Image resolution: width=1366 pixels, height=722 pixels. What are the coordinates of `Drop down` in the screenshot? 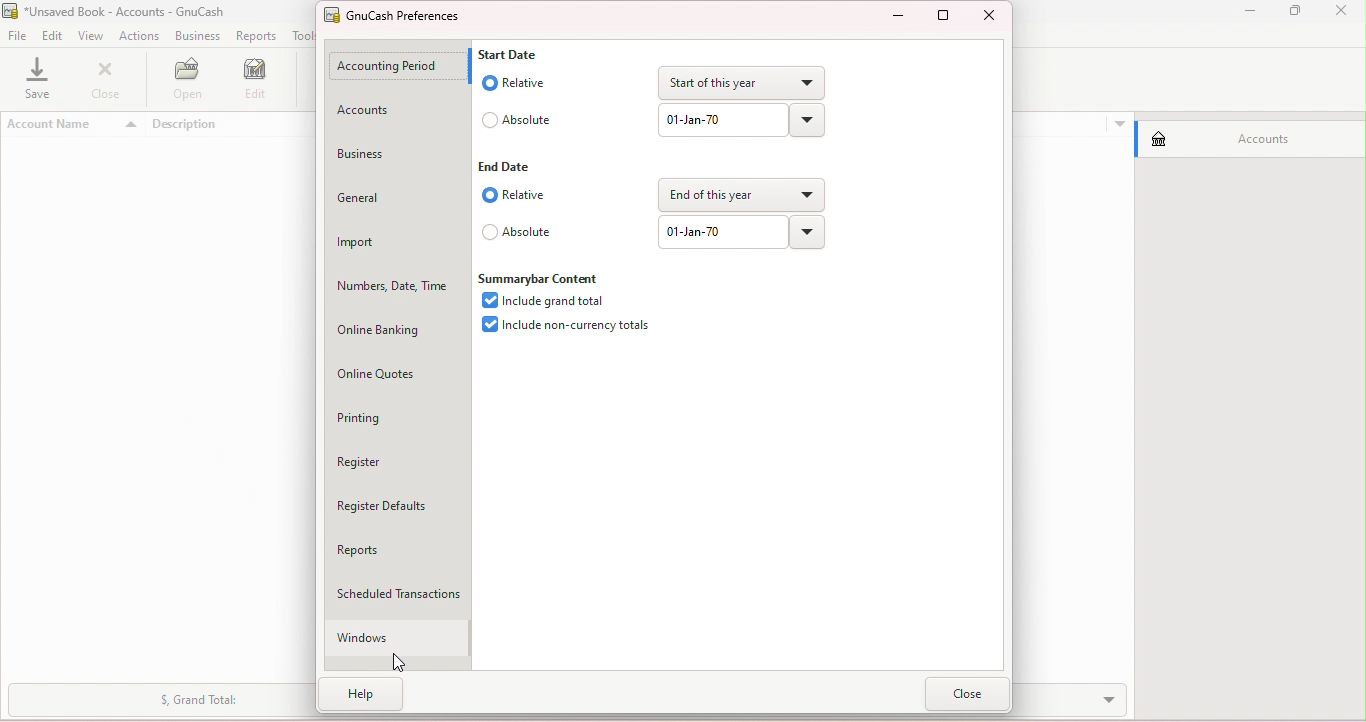 It's located at (808, 233).